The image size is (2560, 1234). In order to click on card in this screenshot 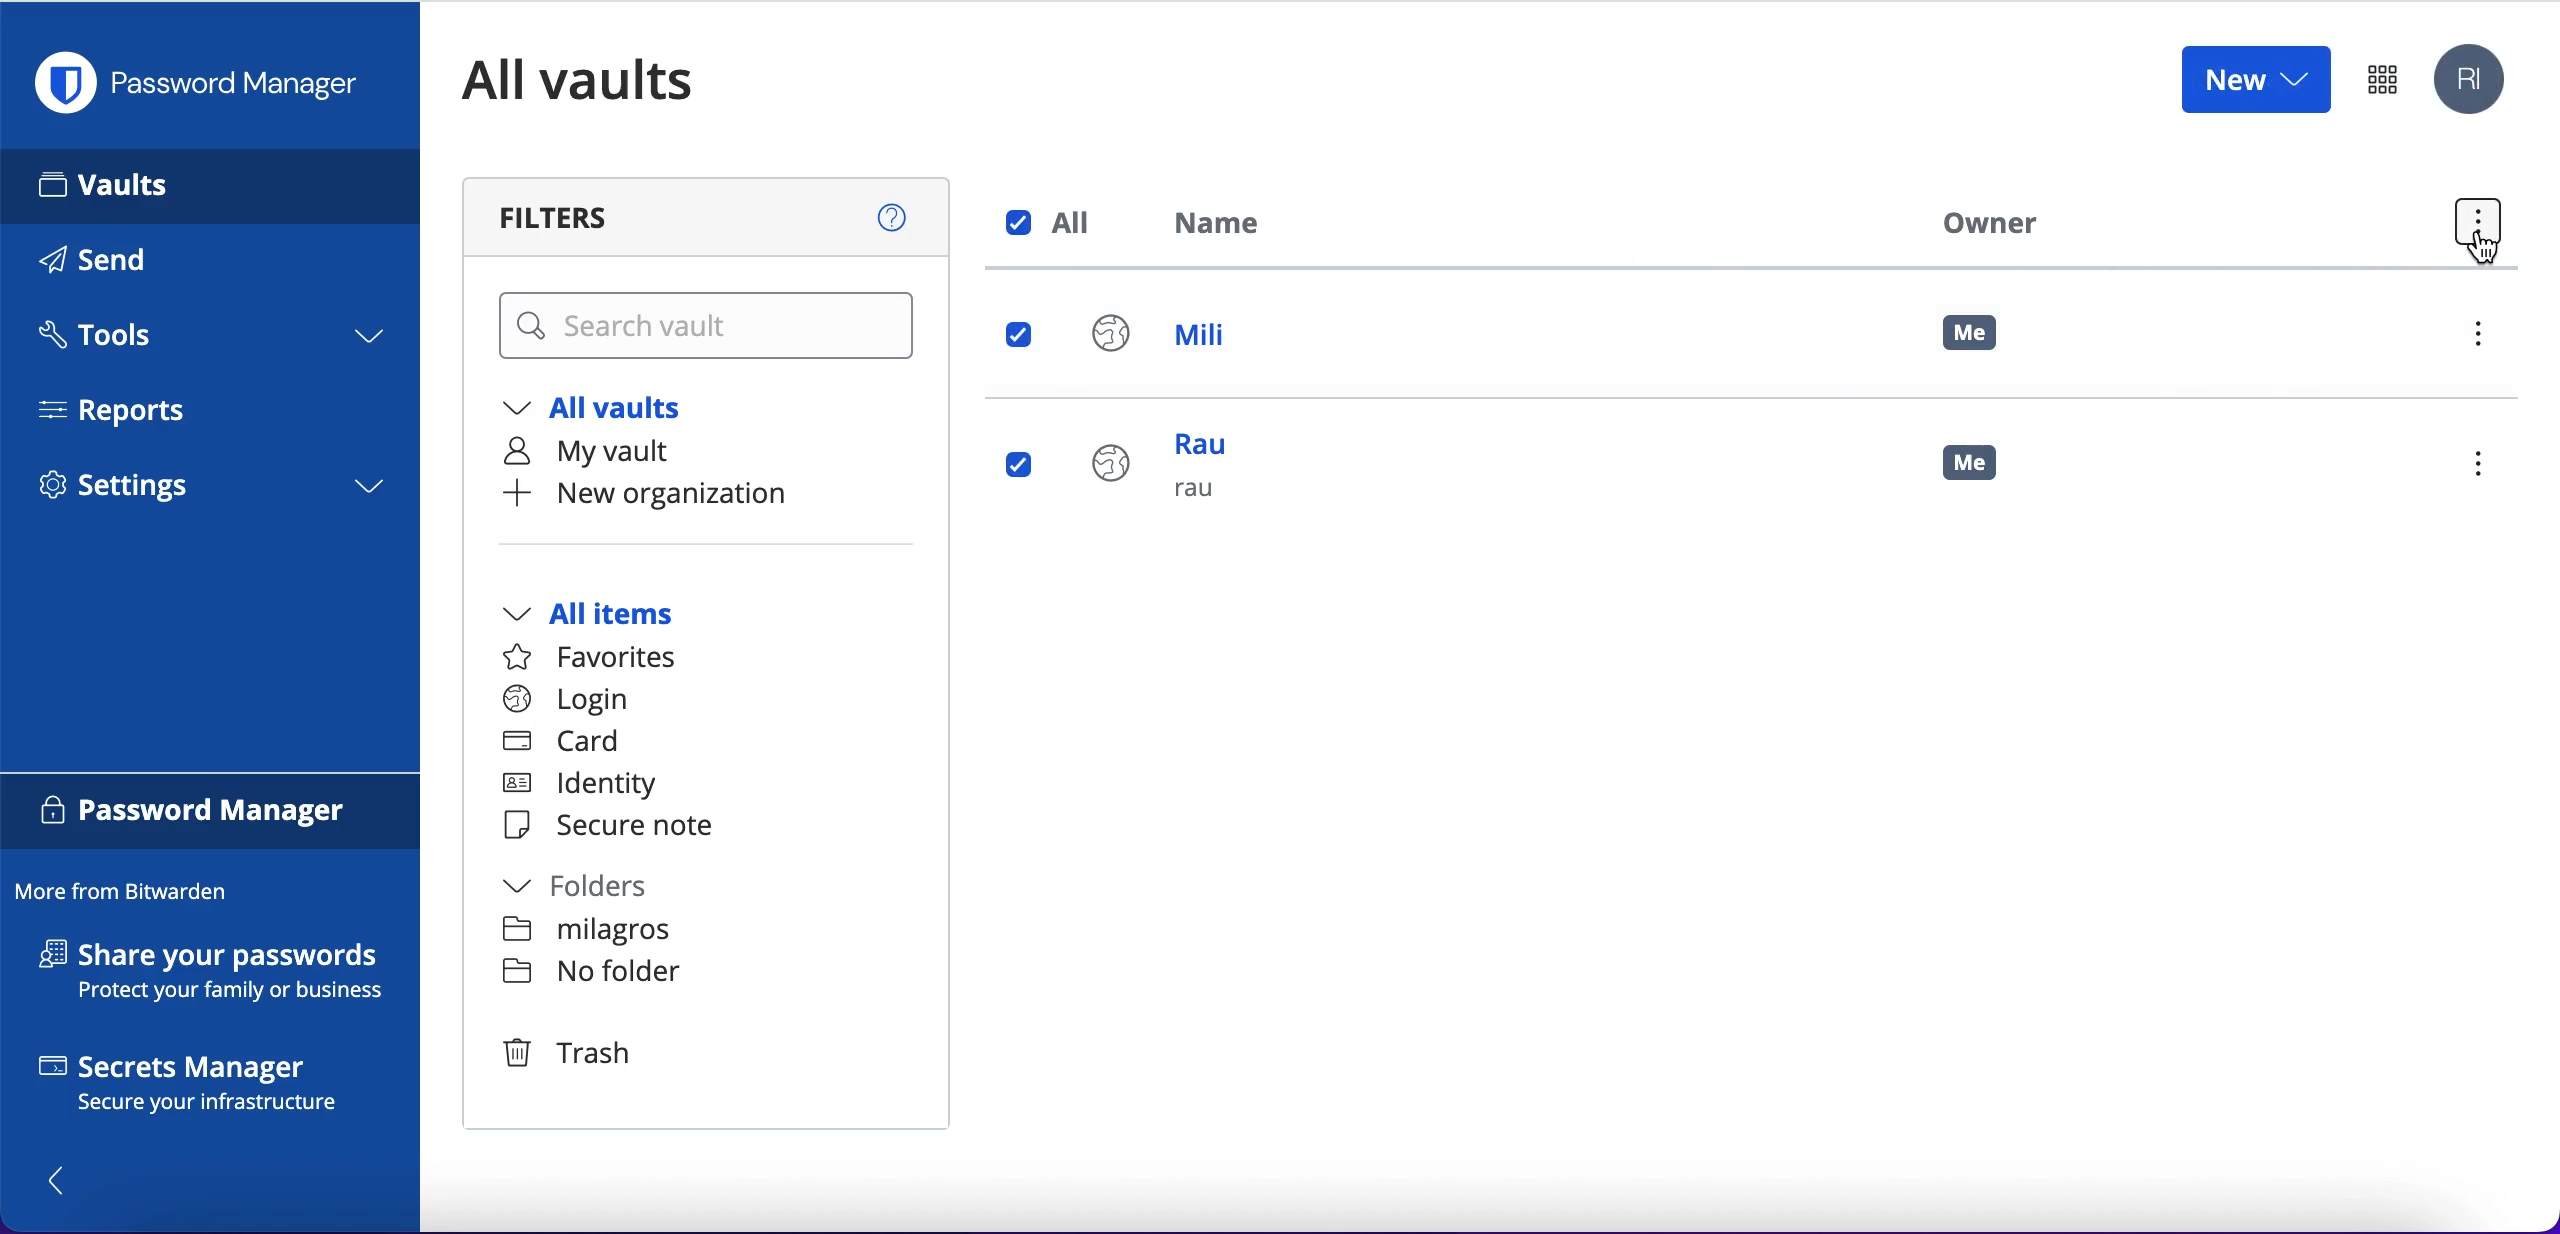, I will do `click(565, 744)`.